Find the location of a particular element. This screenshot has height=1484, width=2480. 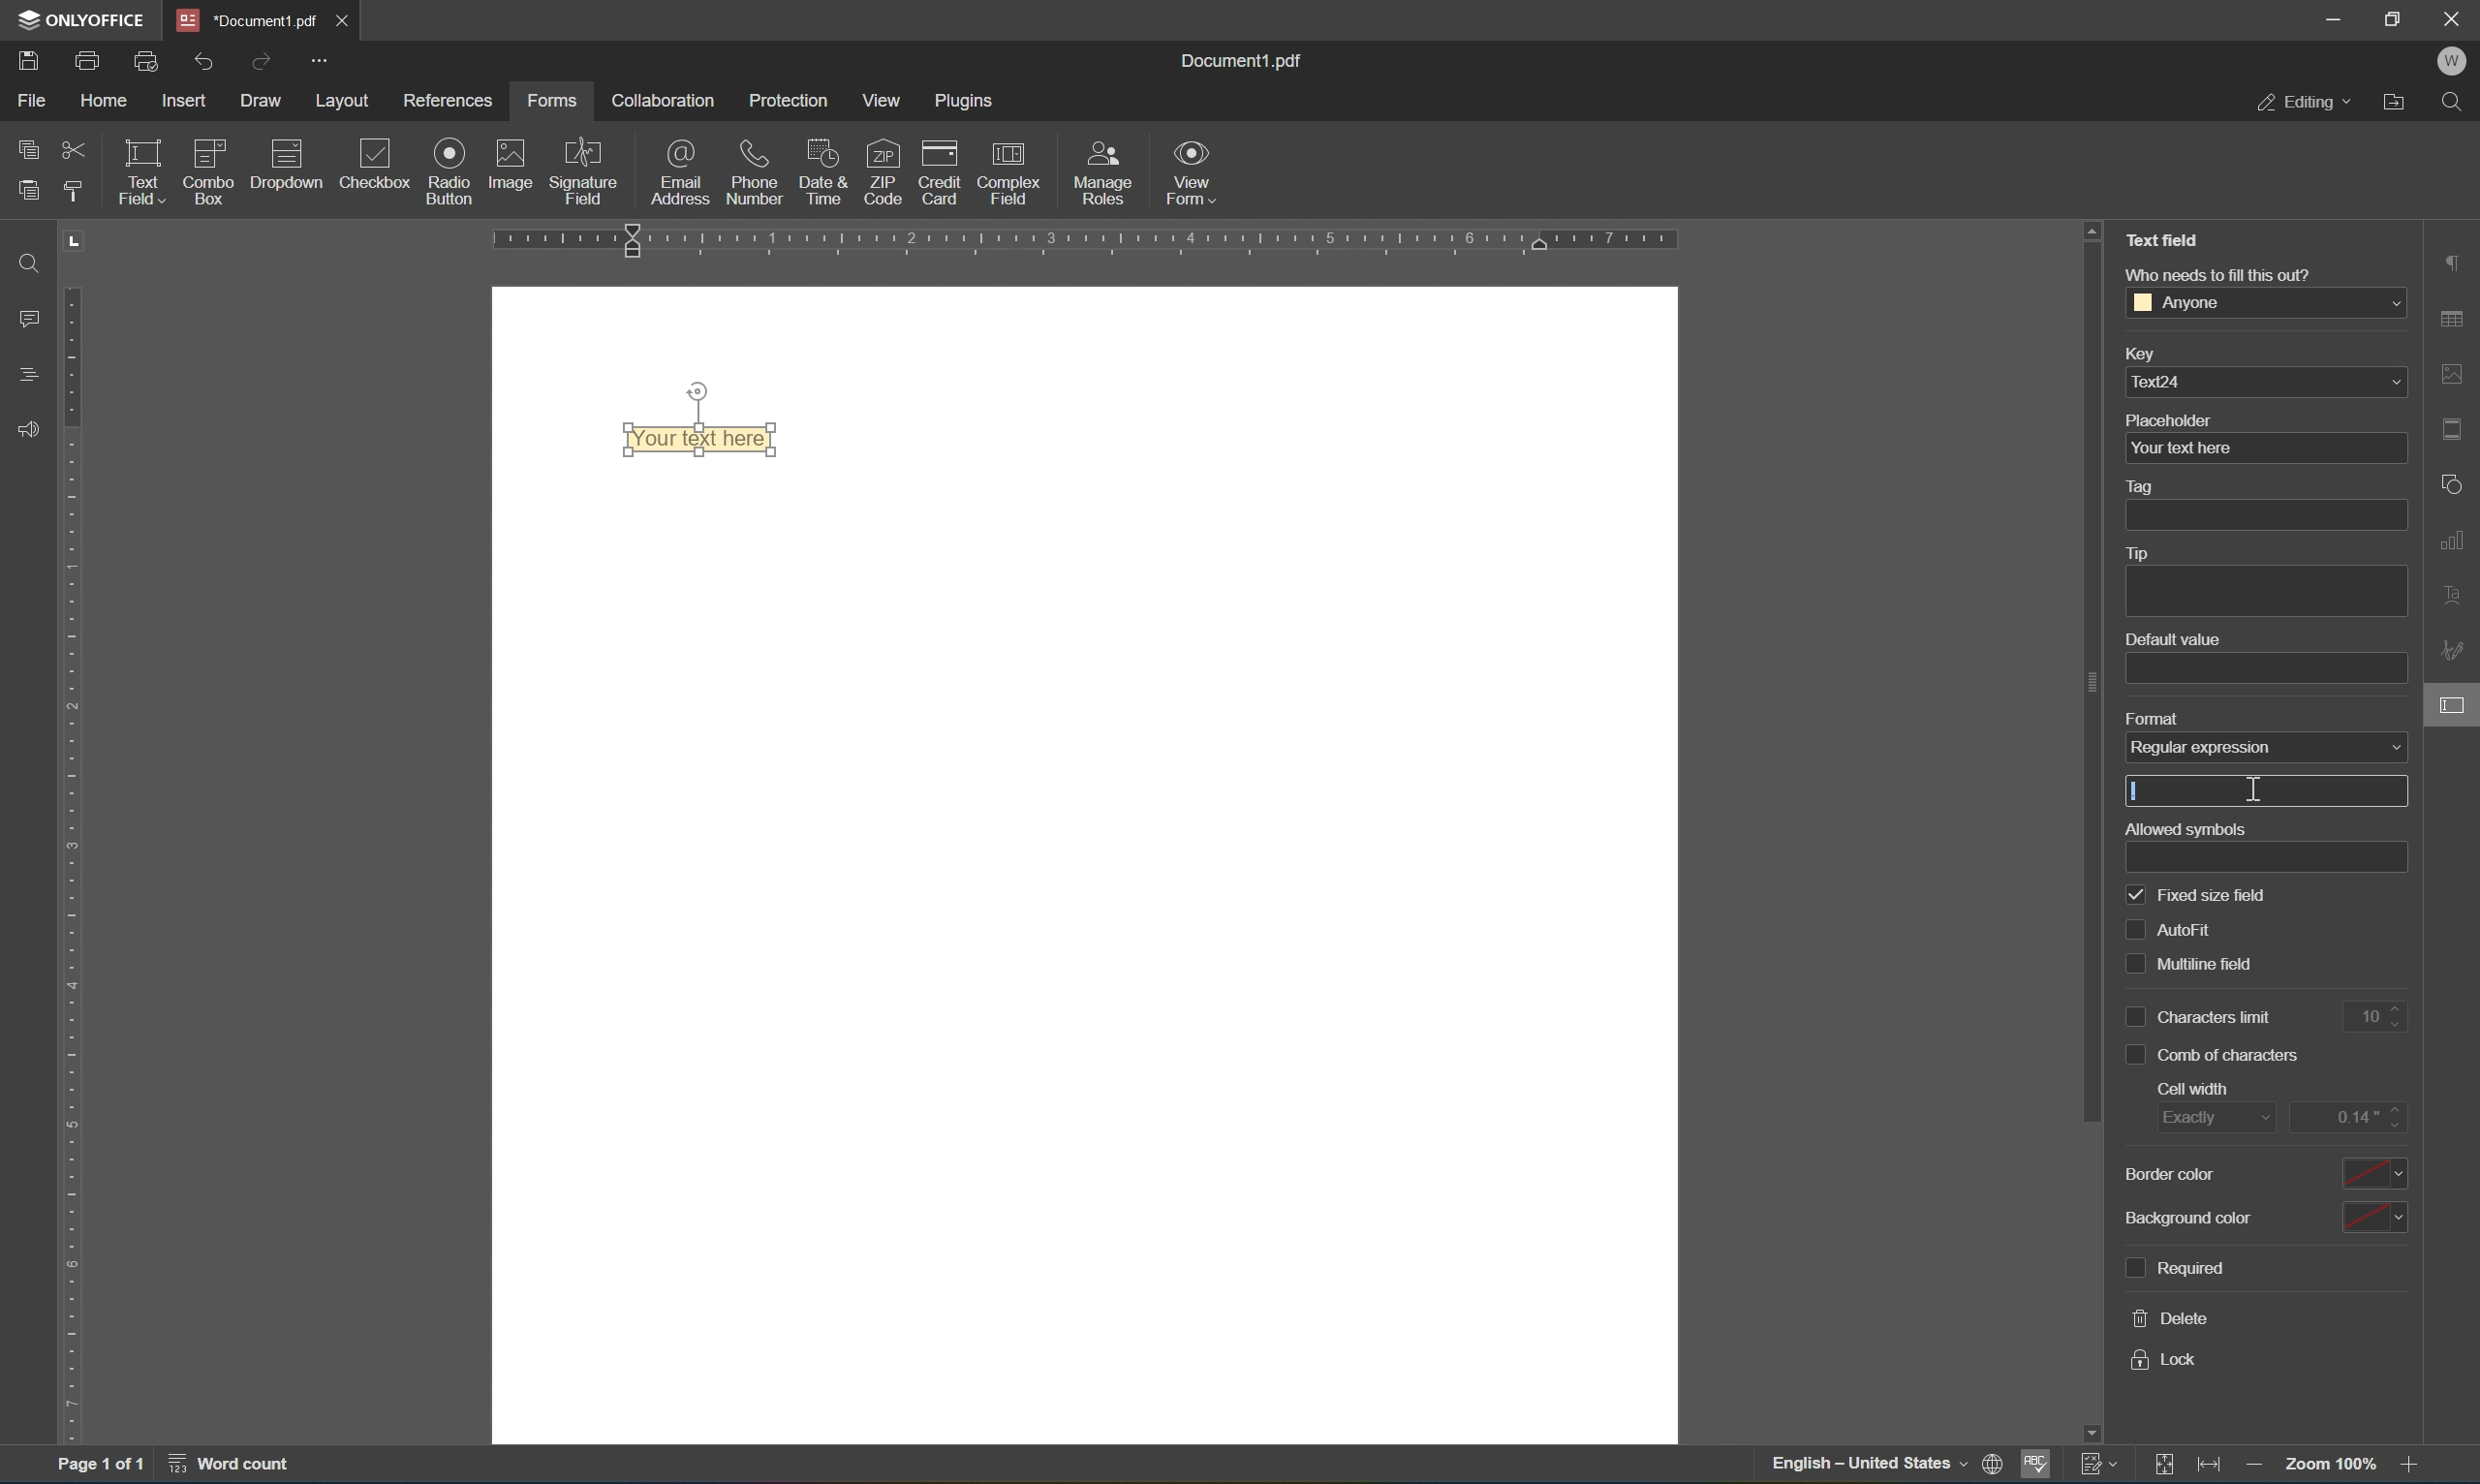

protection is located at coordinates (790, 100).